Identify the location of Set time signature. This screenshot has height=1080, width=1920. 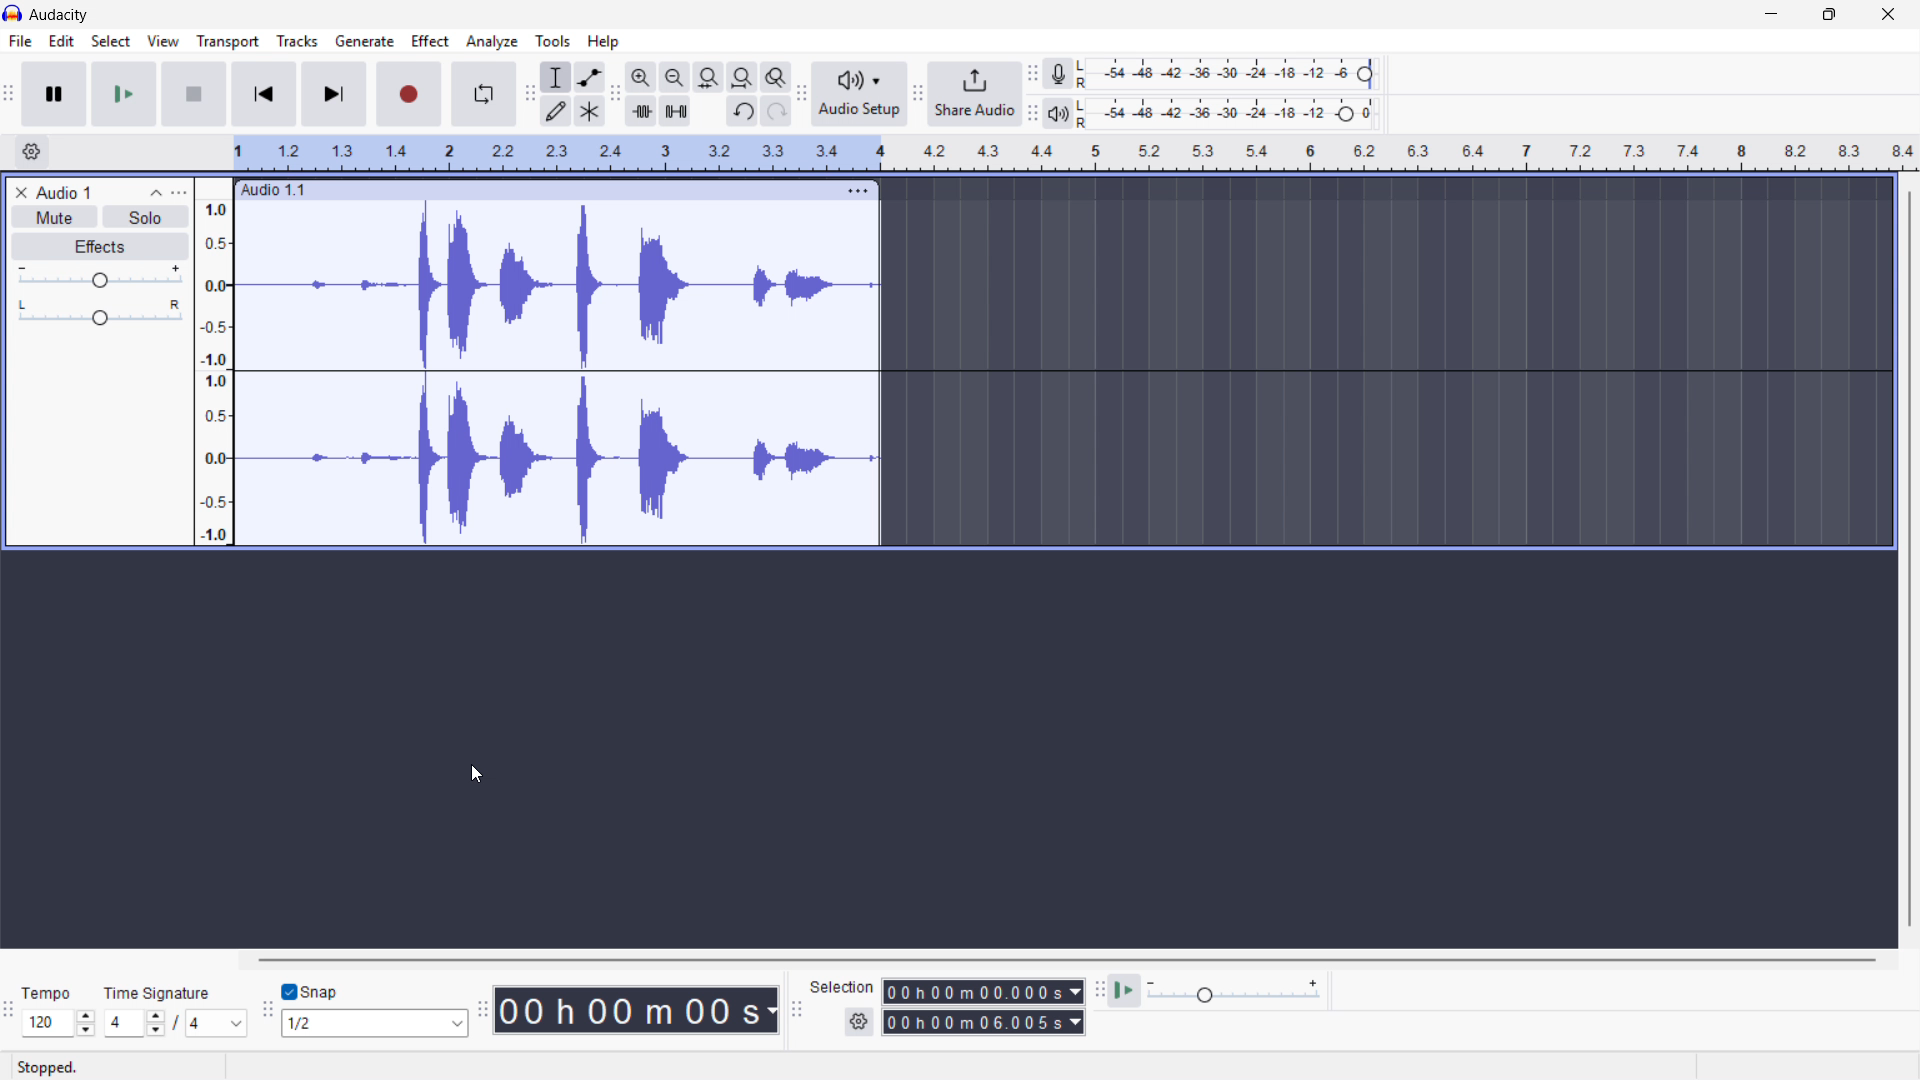
(176, 1009).